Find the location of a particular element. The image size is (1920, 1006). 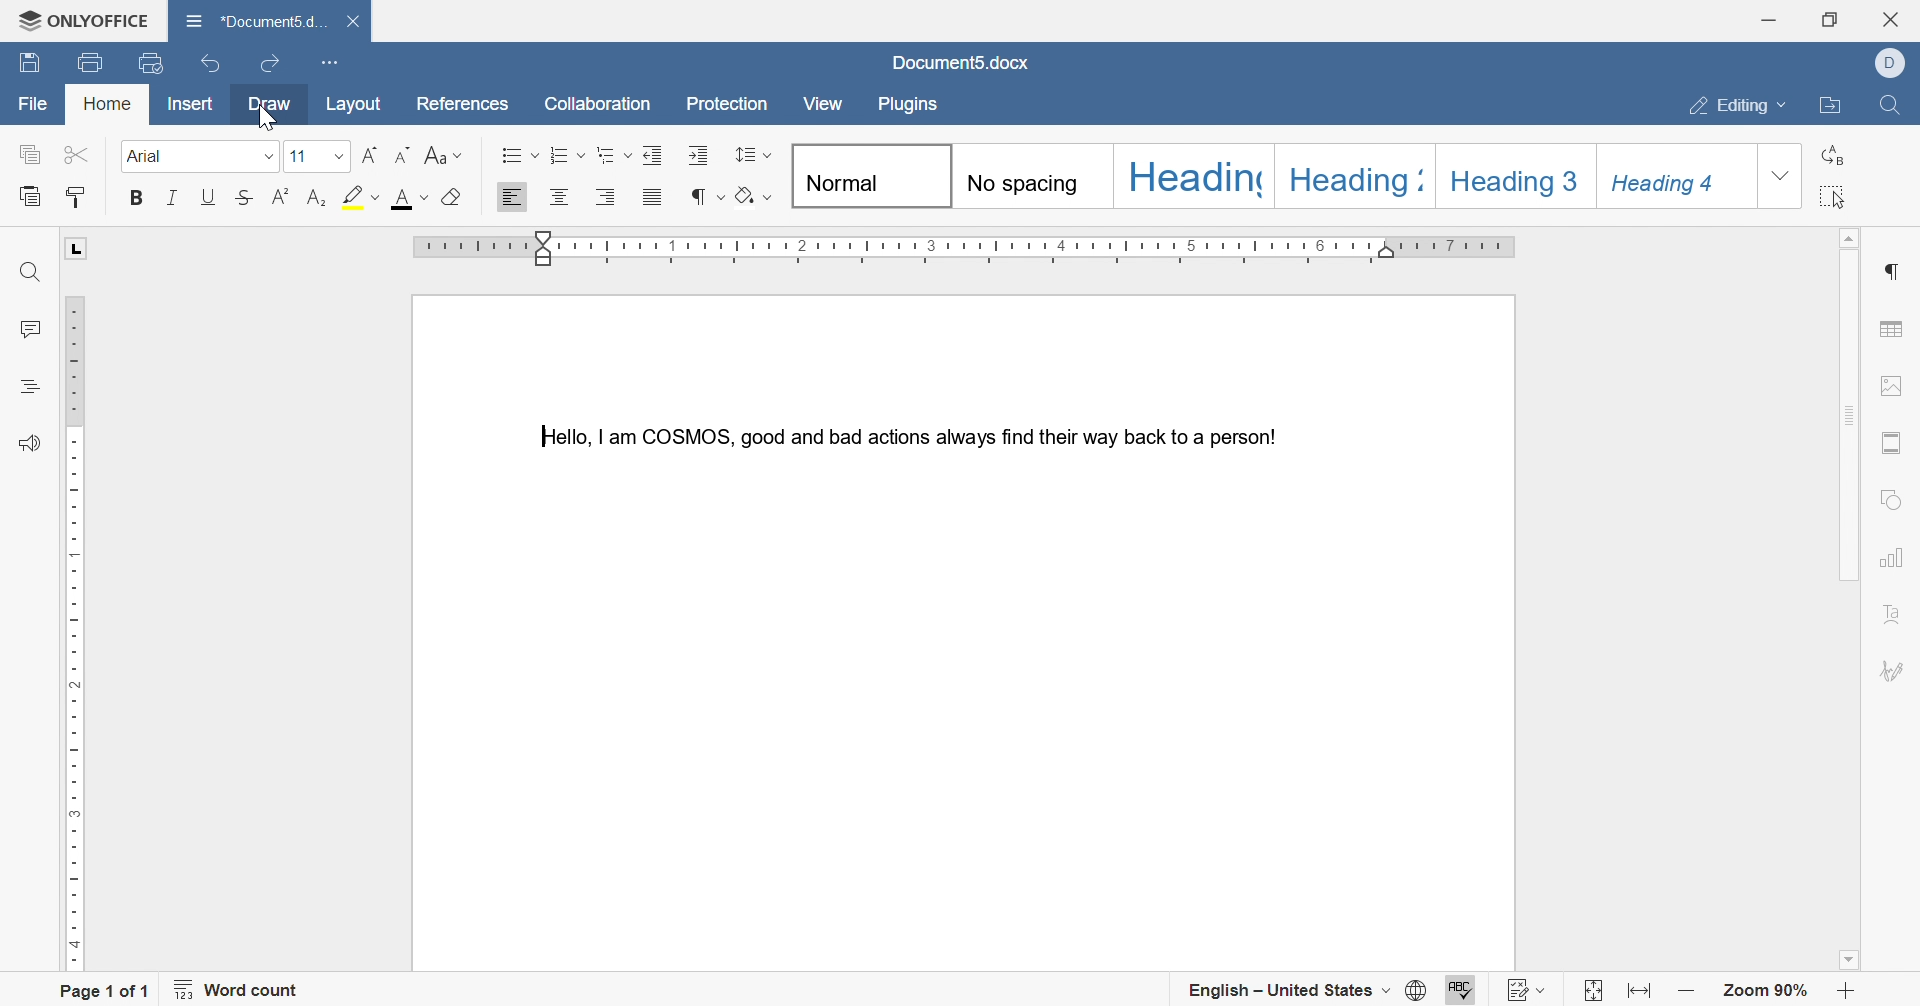

layout is located at coordinates (358, 105).